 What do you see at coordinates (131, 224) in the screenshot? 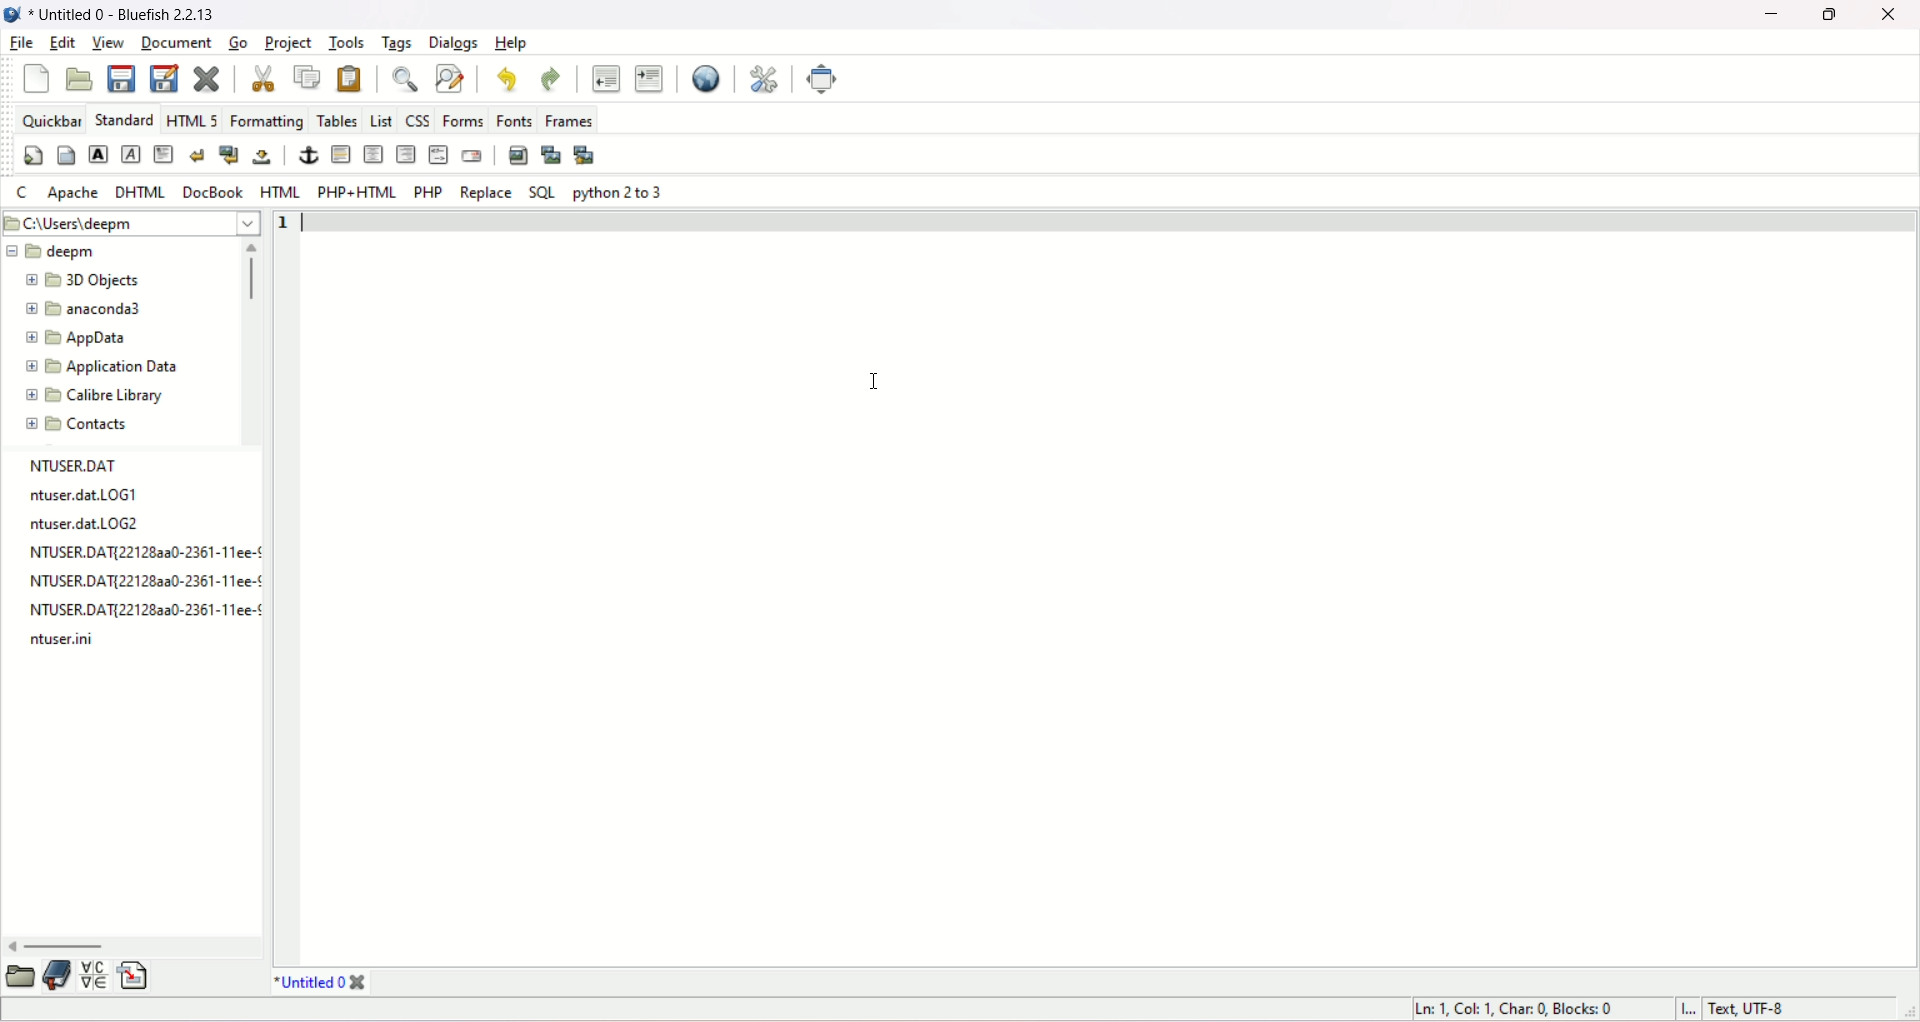
I see `filepath` at bounding box center [131, 224].